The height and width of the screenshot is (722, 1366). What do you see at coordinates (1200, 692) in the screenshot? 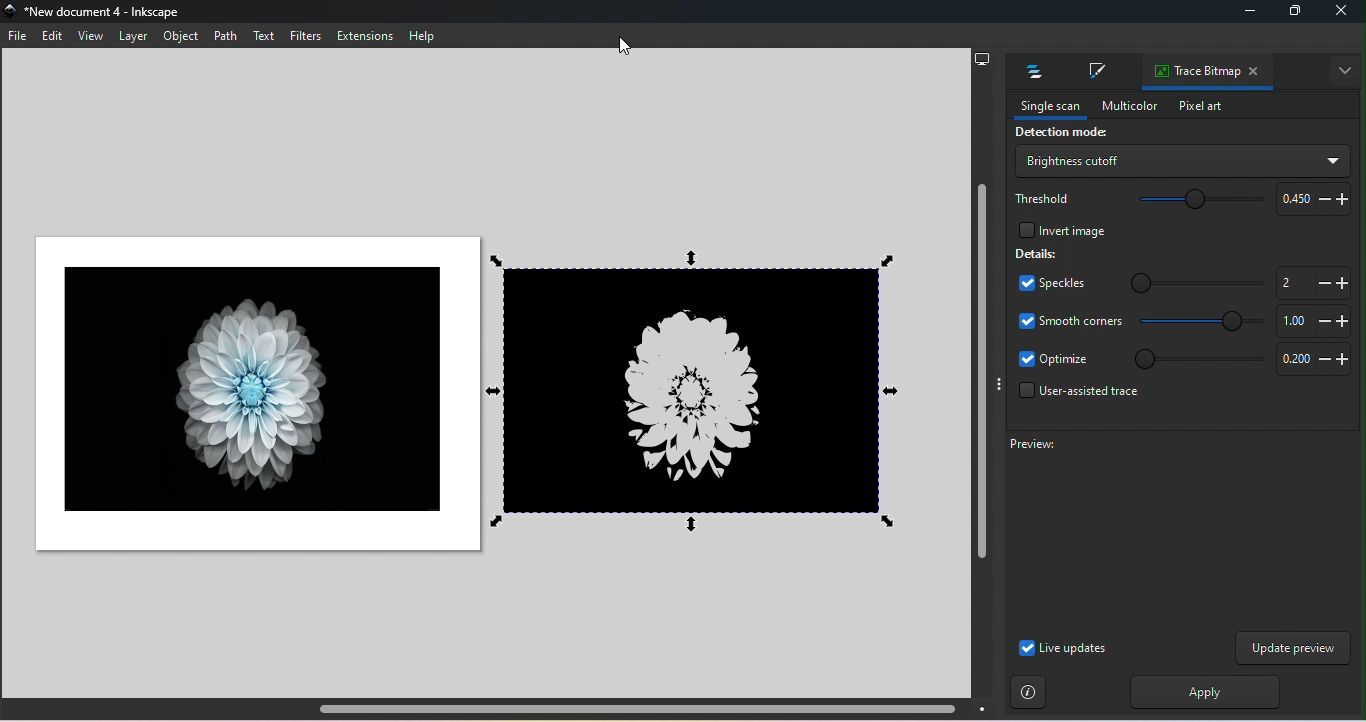
I see `Apply` at bounding box center [1200, 692].